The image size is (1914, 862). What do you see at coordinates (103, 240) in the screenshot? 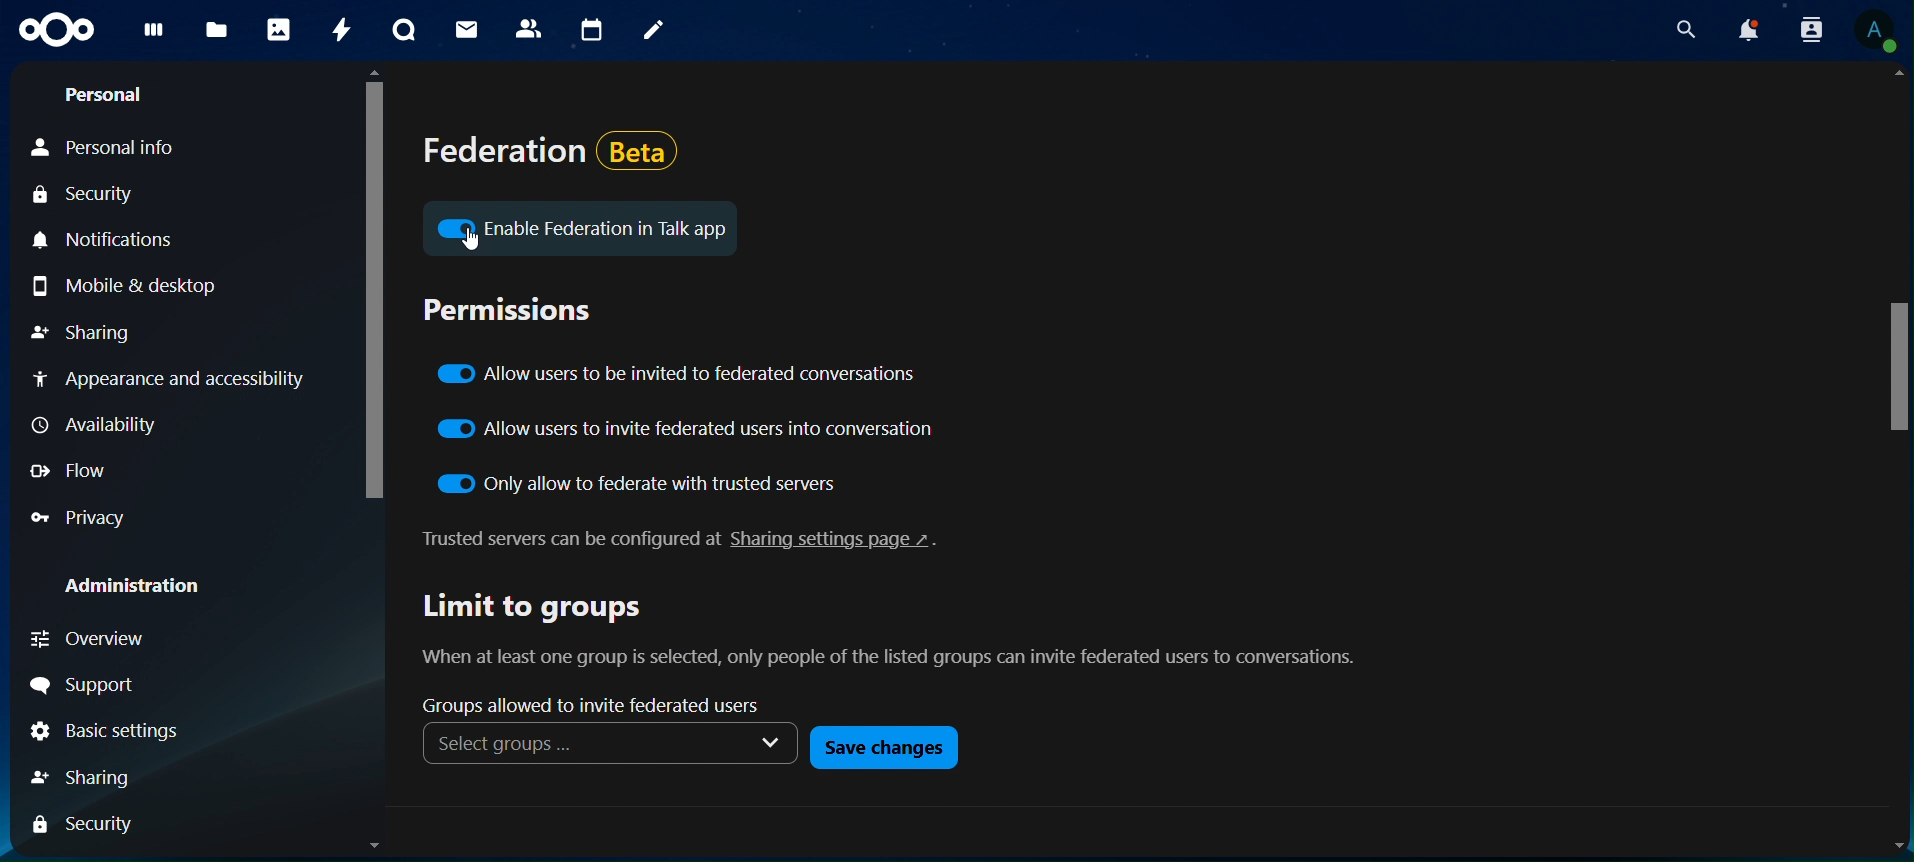
I see `Notifications` at bounding box center [103, 240].